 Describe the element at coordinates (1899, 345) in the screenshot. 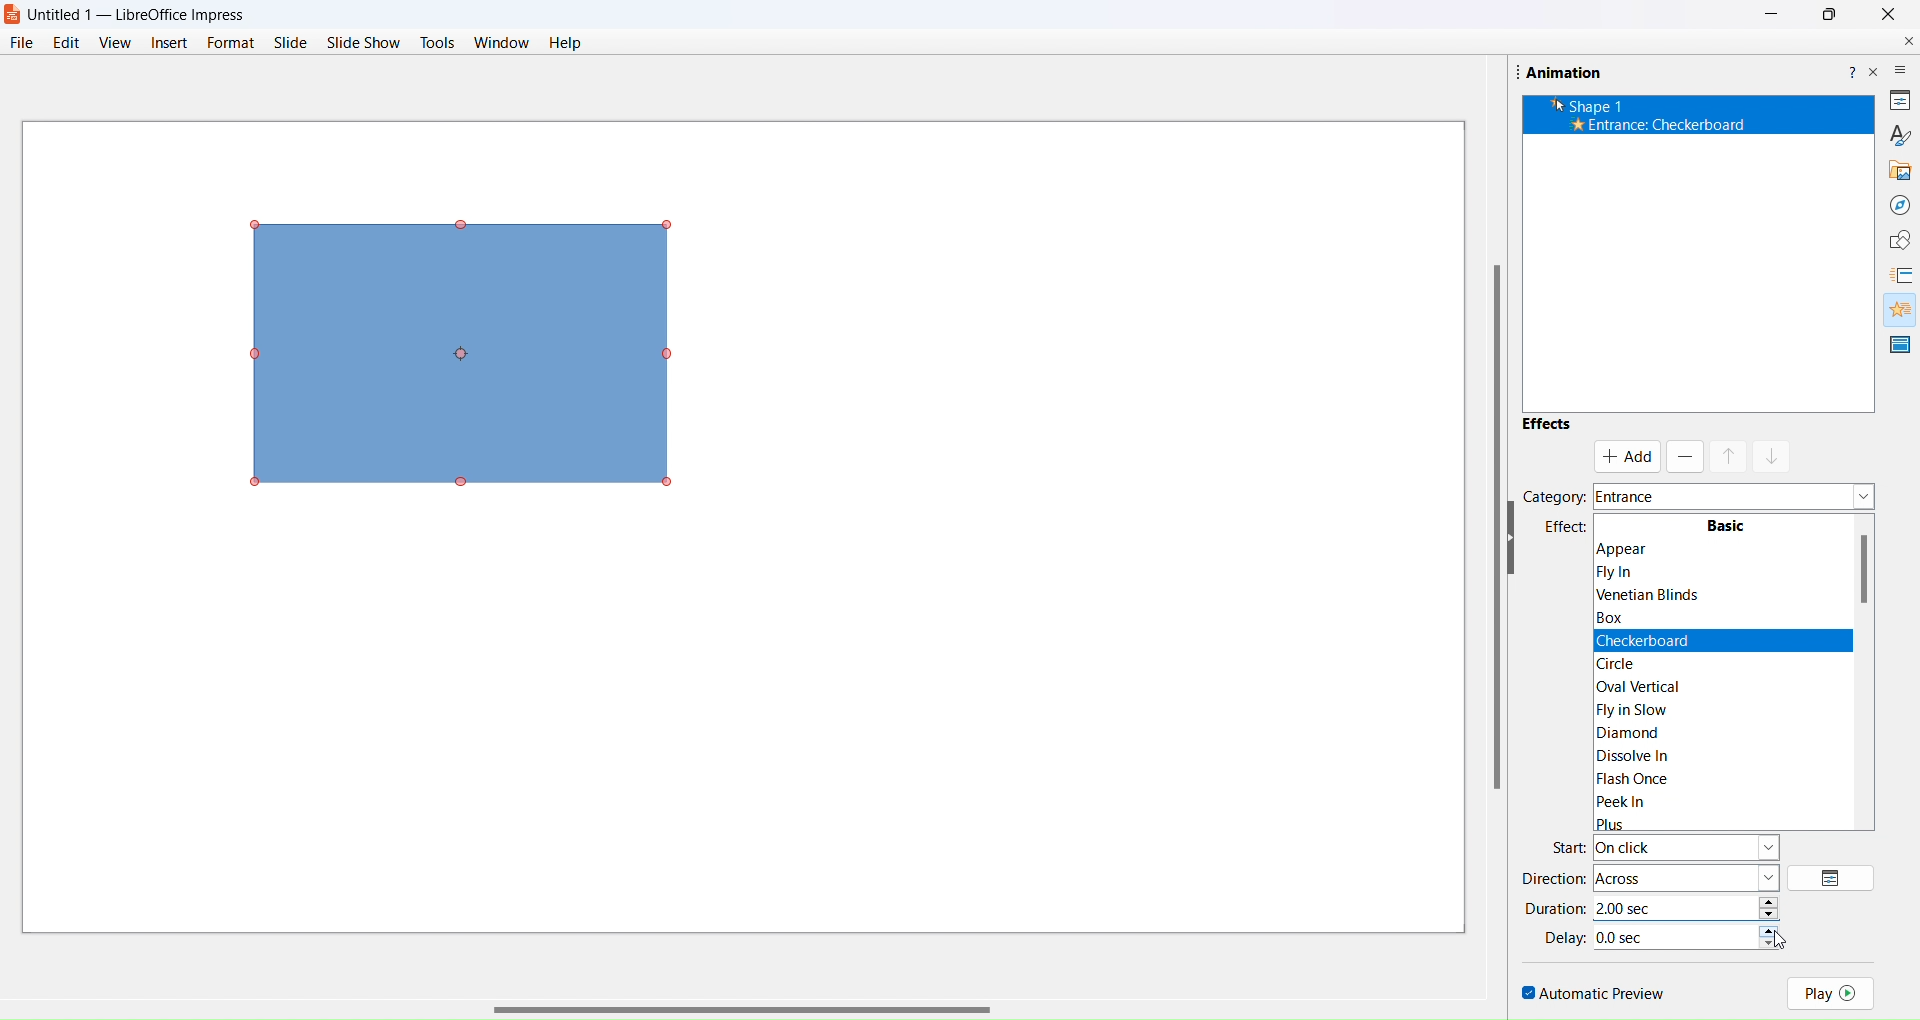

I see `master slide` at that location.